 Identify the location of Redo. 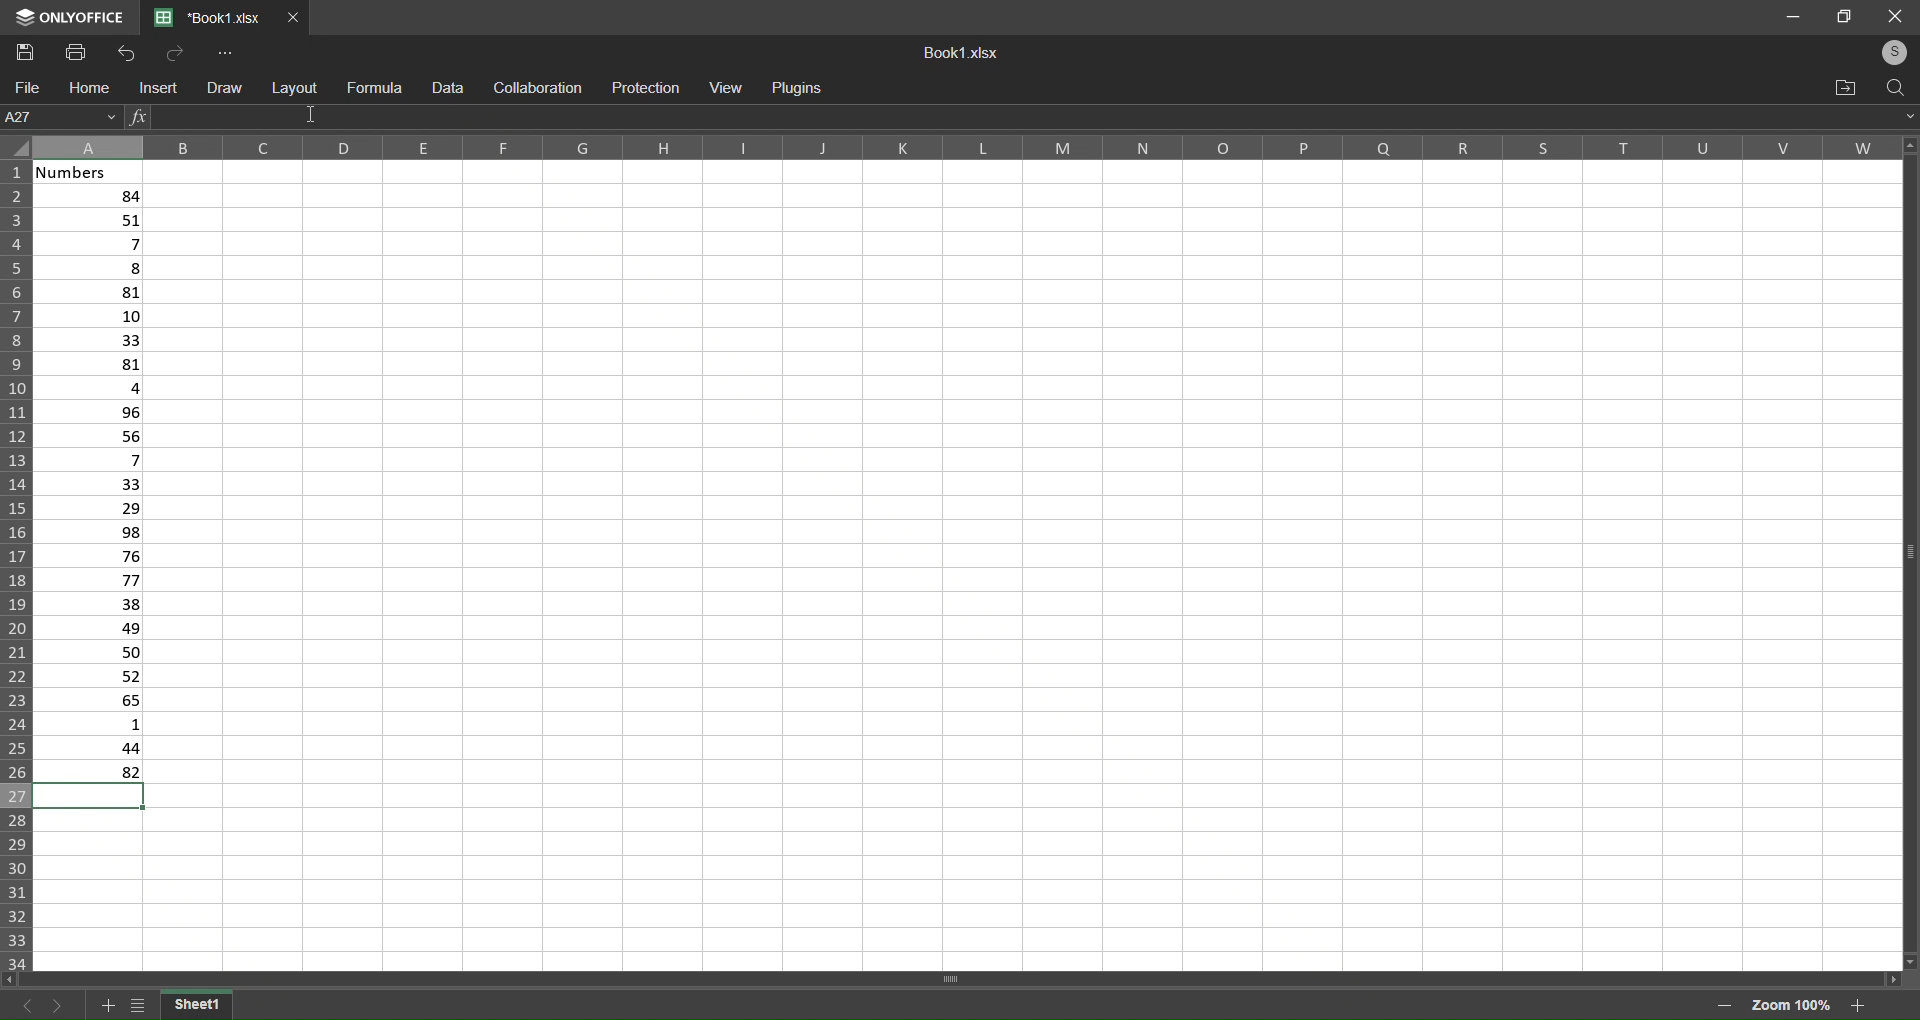
(177, 53).